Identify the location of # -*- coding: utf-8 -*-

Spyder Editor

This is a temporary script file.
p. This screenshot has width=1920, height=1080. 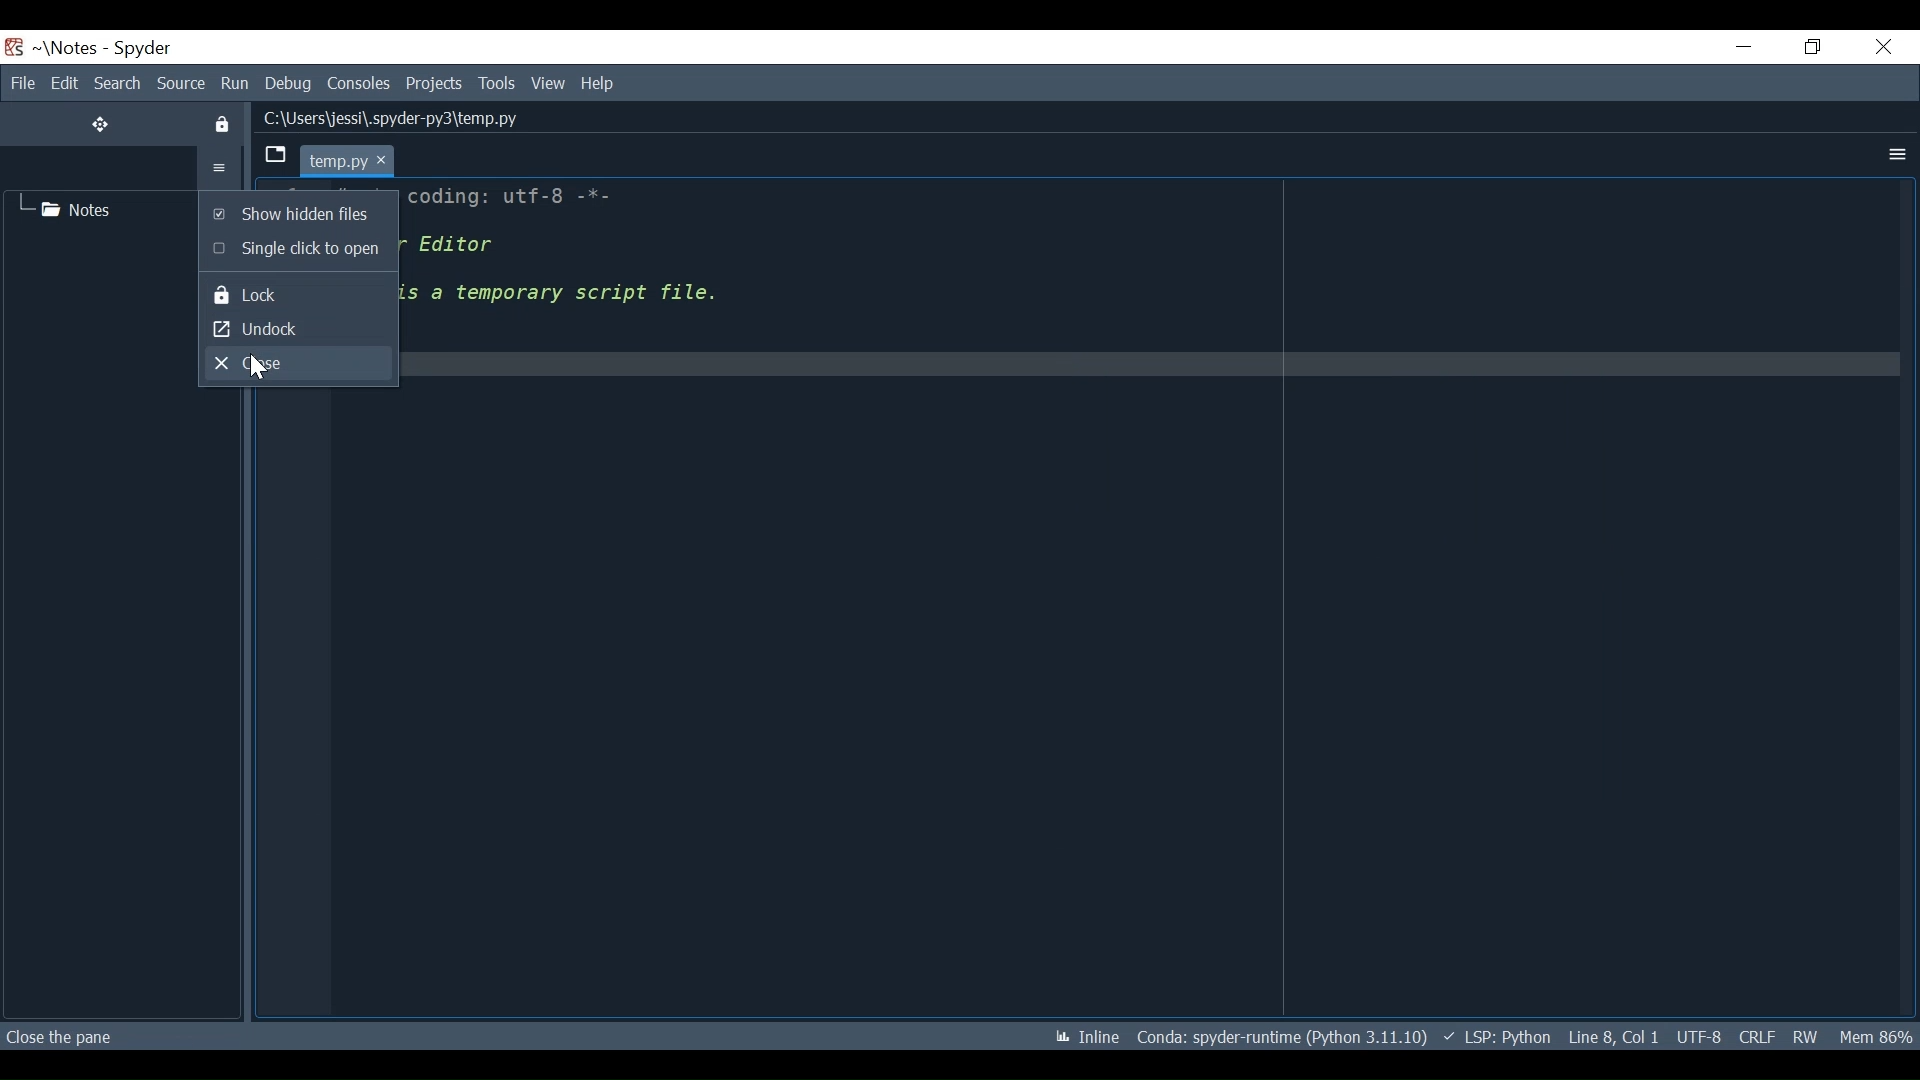
(707, 289).